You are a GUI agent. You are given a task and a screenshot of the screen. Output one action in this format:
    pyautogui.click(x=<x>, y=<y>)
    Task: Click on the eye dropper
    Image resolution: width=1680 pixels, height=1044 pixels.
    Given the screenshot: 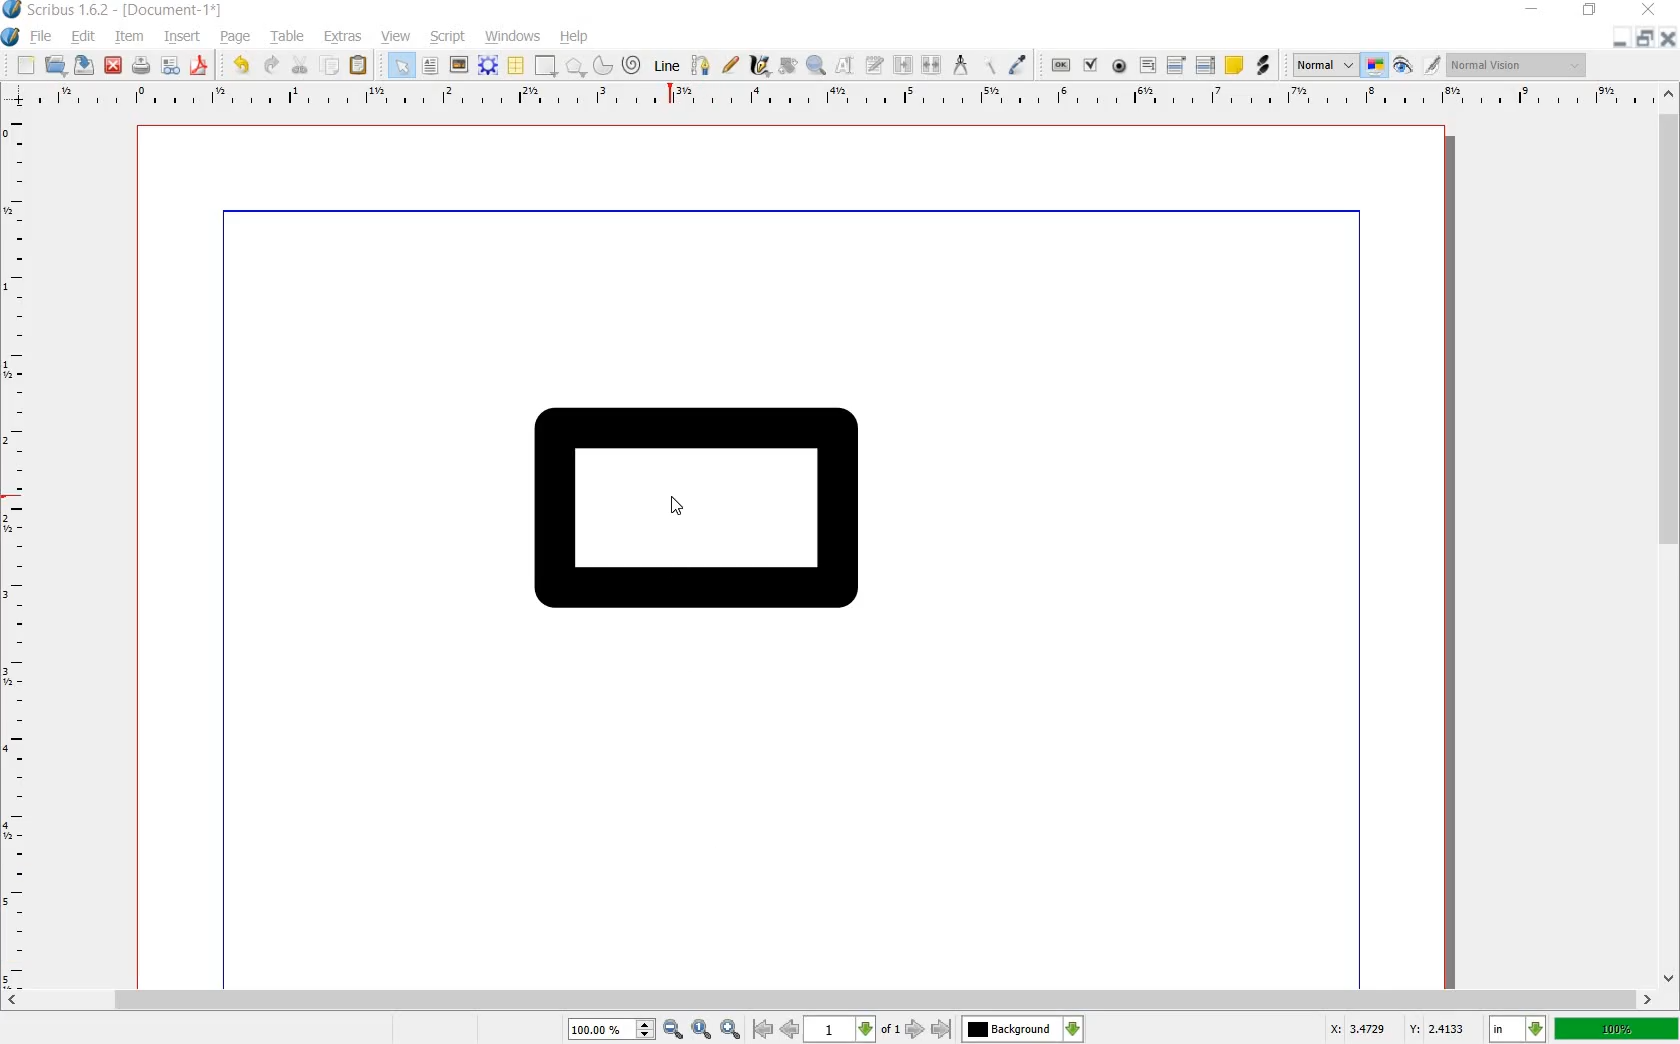 What is the action you would take?
    pyautogui.click(x=1018, y=64)
    